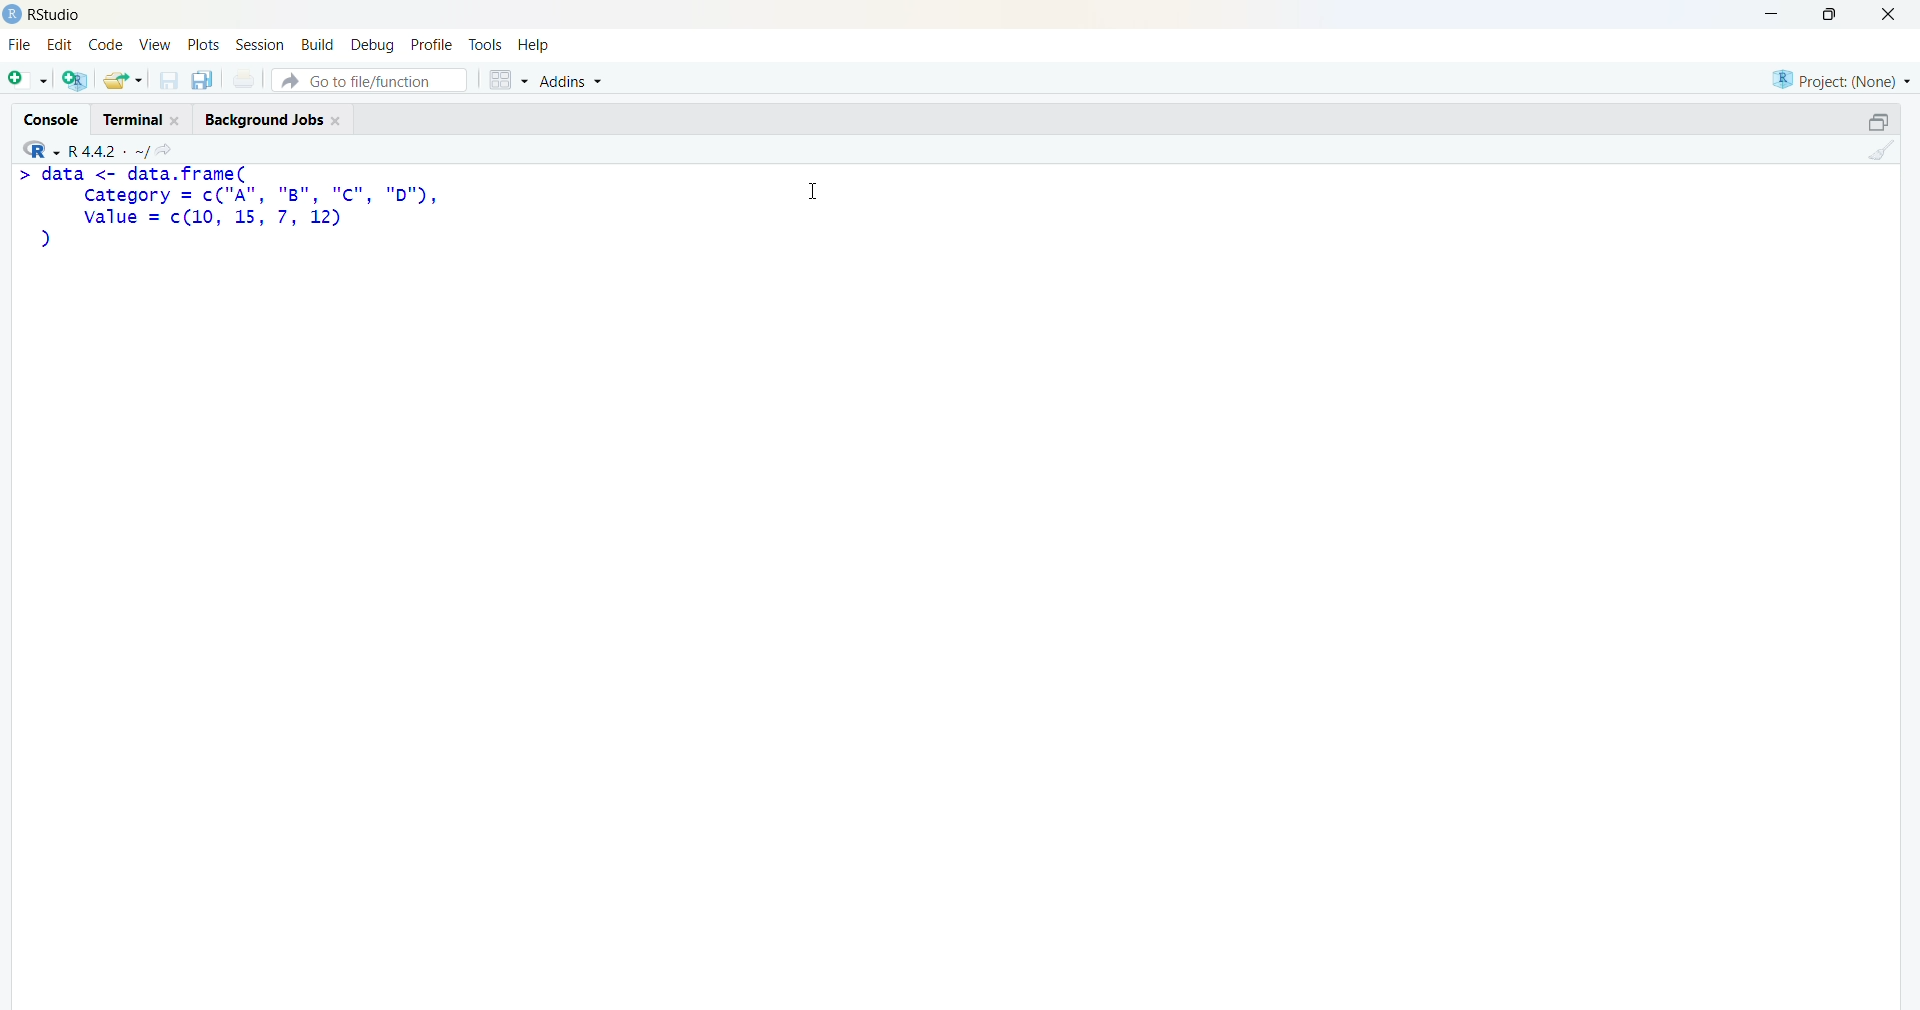  I want to click on grid view, so click(507, 79).